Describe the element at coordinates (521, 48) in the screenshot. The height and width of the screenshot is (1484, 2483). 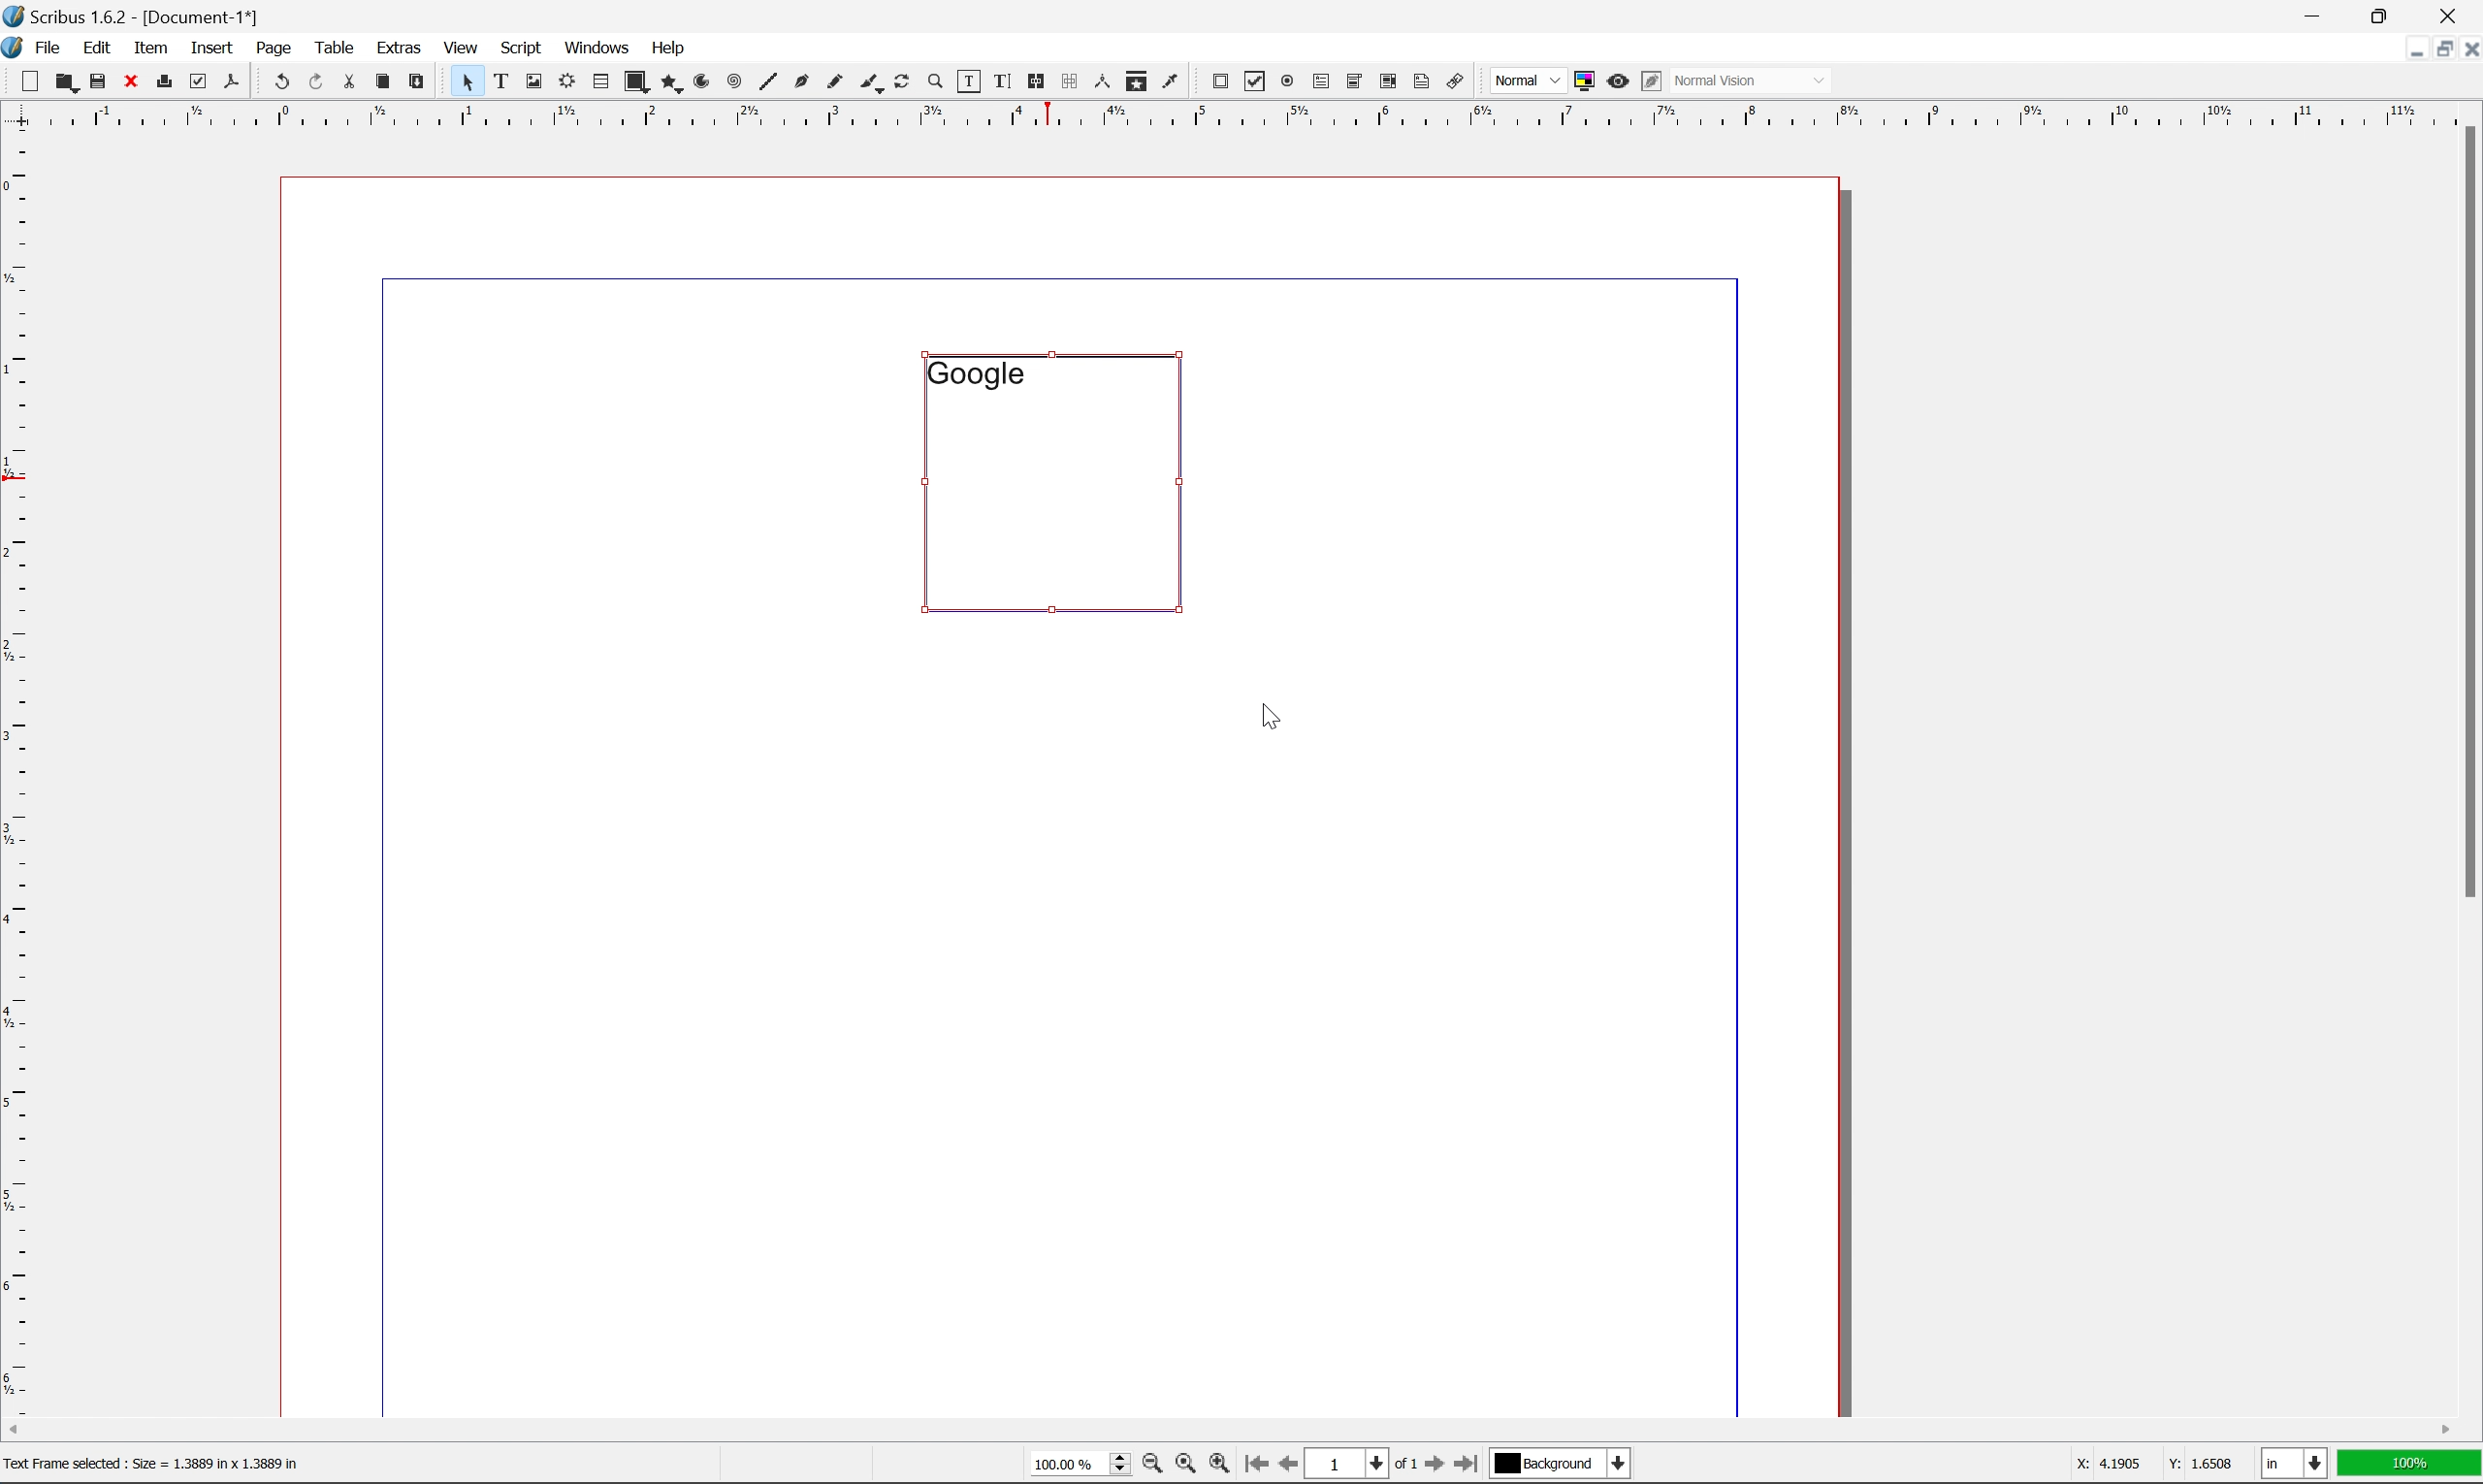
I see `script` at that location.